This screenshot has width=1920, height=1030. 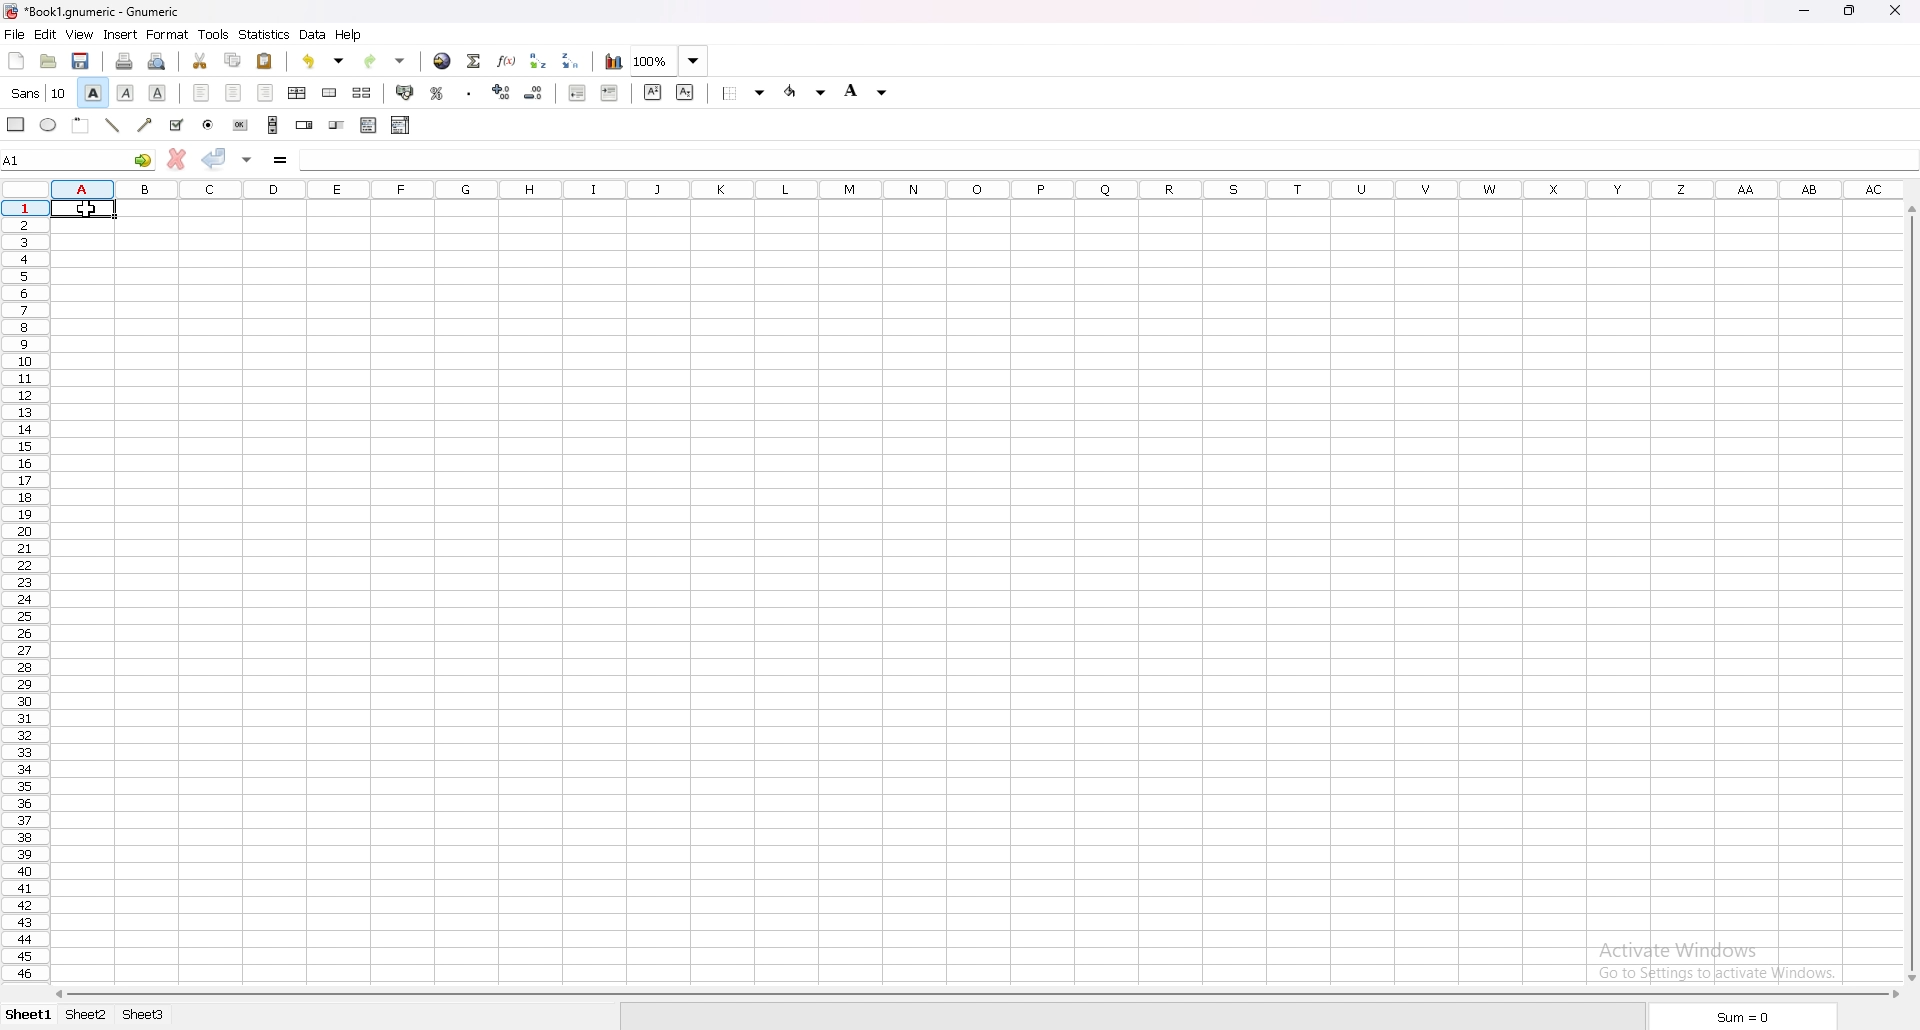 What do you see at coordinates (49, 61) in the screenshot?
I see `open` at bounding box center [49, 61].